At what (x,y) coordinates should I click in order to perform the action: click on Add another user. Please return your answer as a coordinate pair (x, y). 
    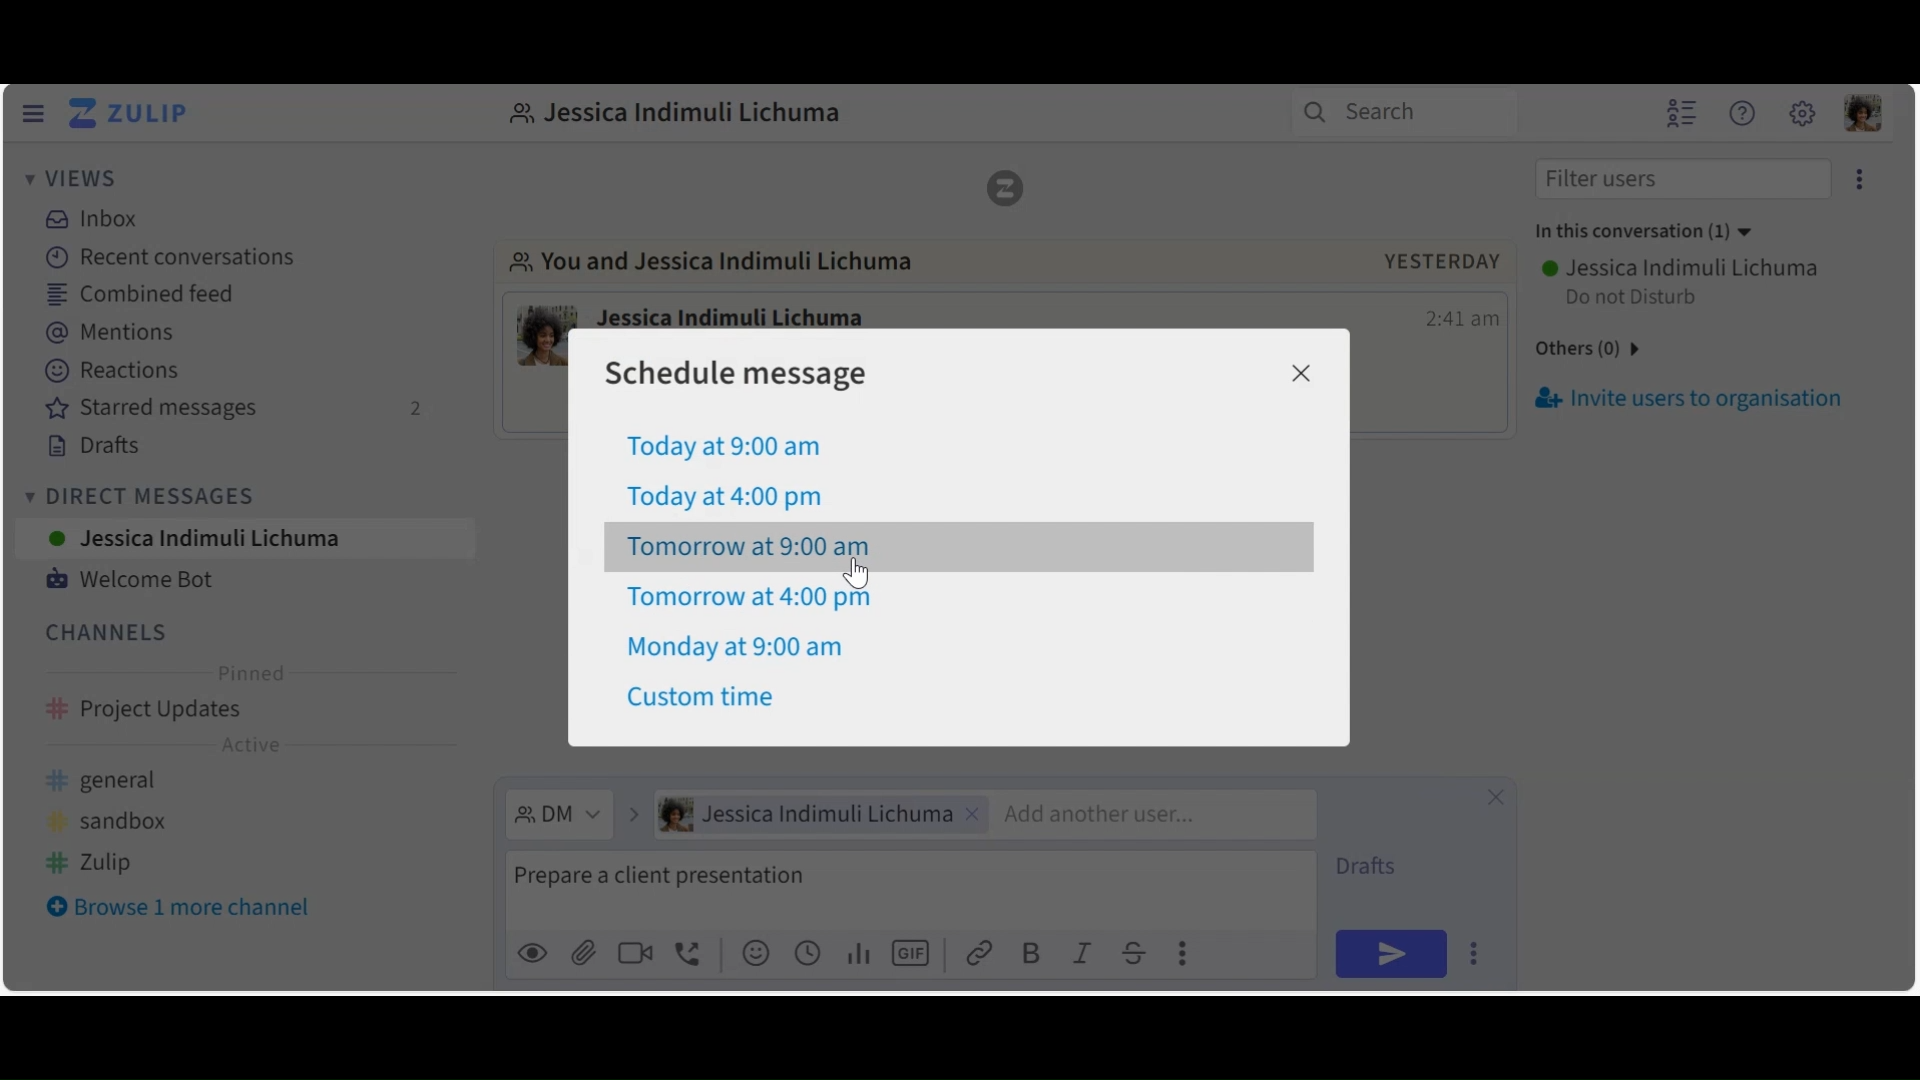
    Looking at the image, I should click on (1124, 814).